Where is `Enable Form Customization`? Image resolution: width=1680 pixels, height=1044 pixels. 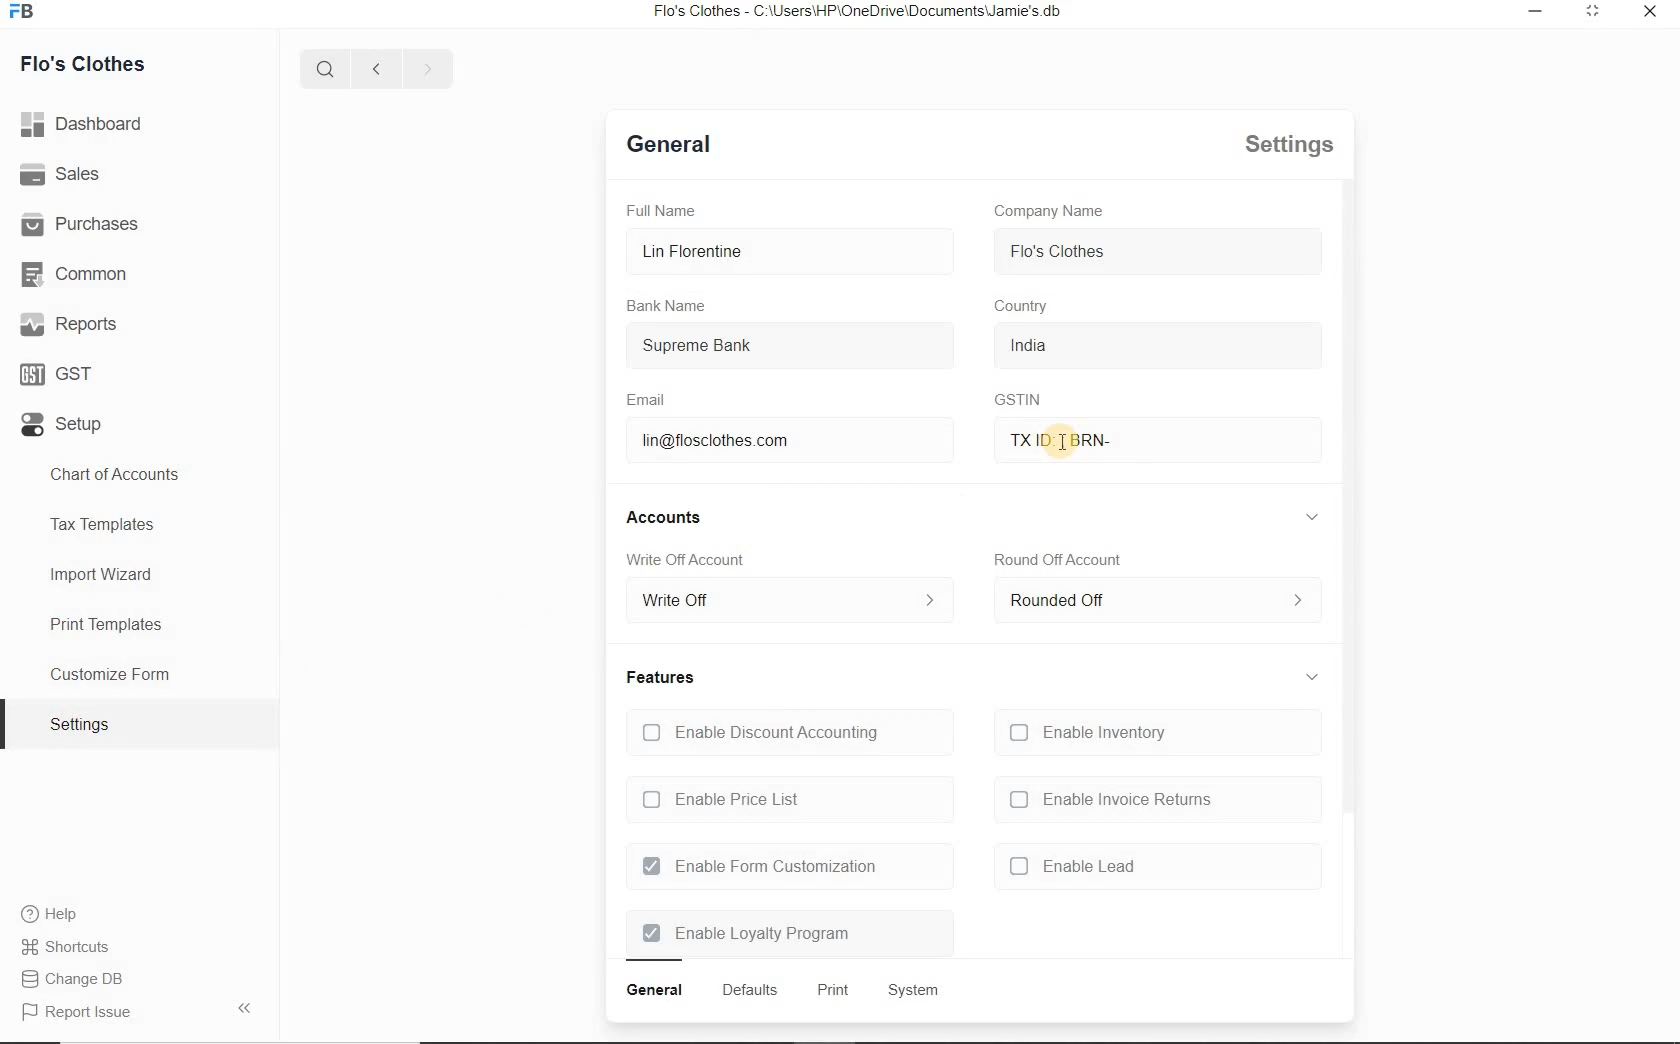
Enable Form Customization is located at coordinates (759, 867).